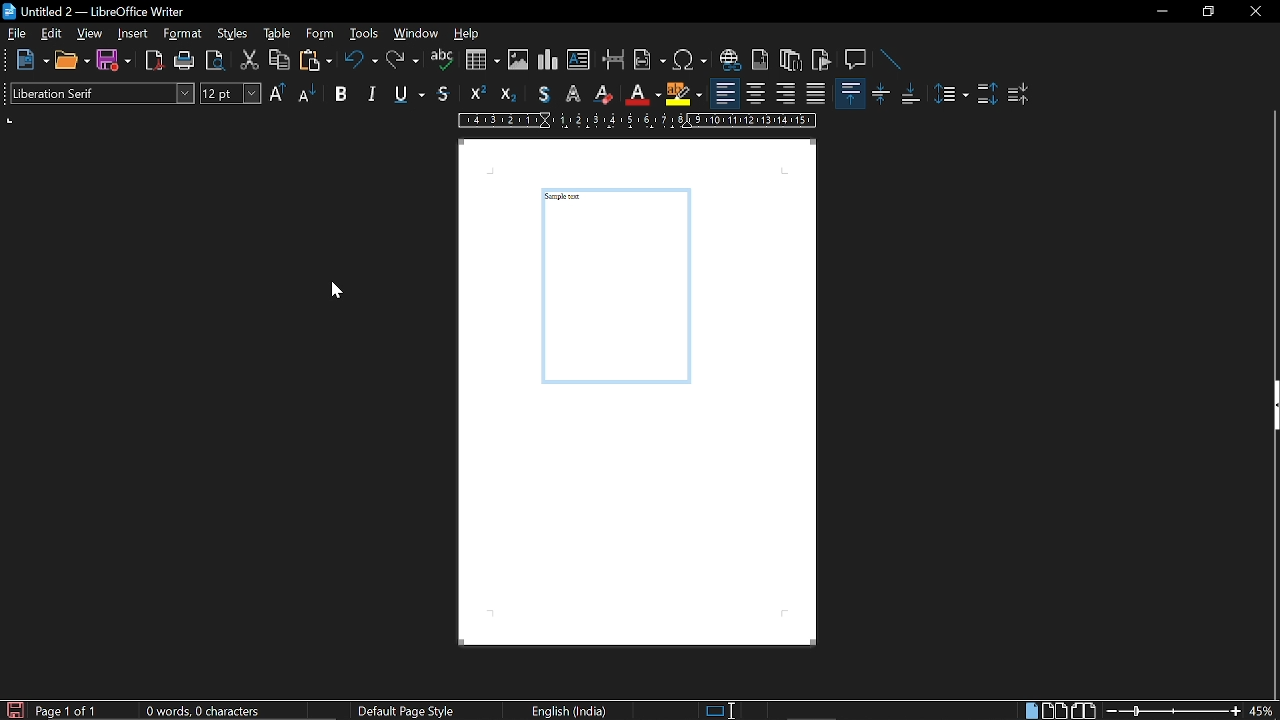  Describe the element at coordinates (886, 59) in the screenshot. I see `insert line` at that location.